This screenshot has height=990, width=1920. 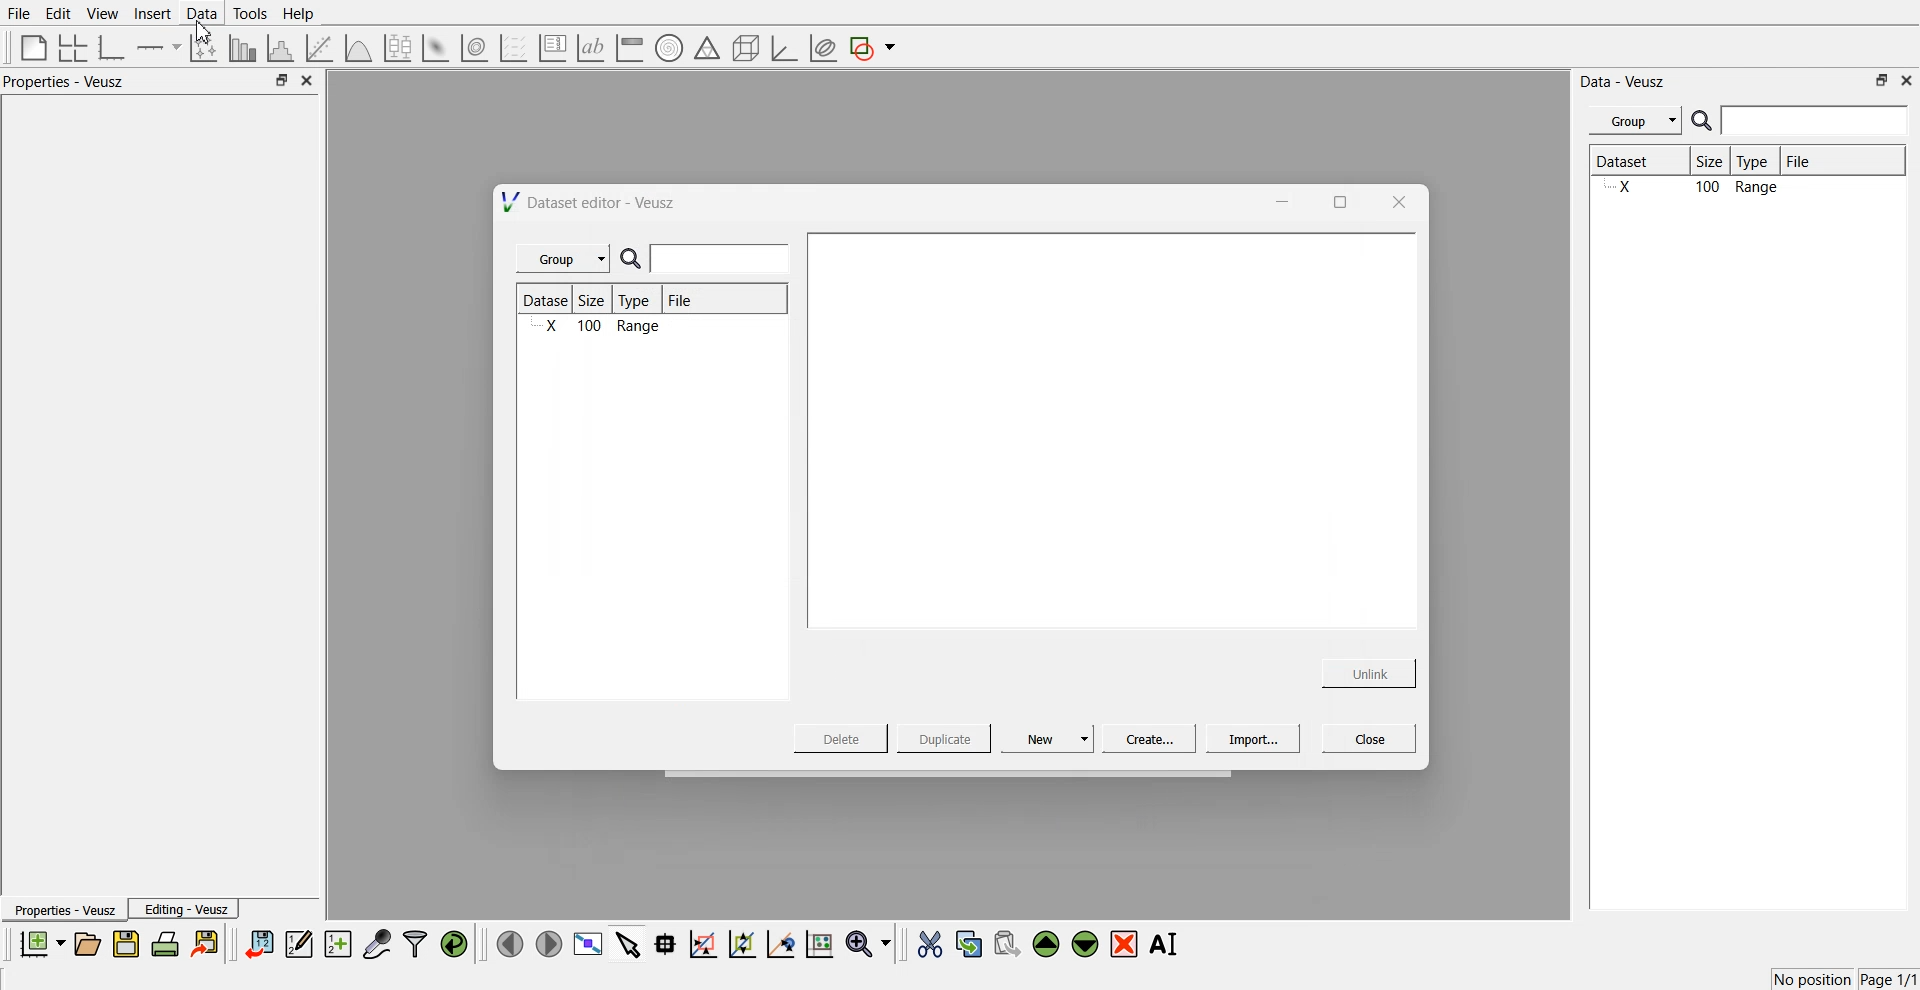 What do you see at coordinates (515, 48) in the screenshot?
I see `plot a vector set` at bounding box center [515, 48].